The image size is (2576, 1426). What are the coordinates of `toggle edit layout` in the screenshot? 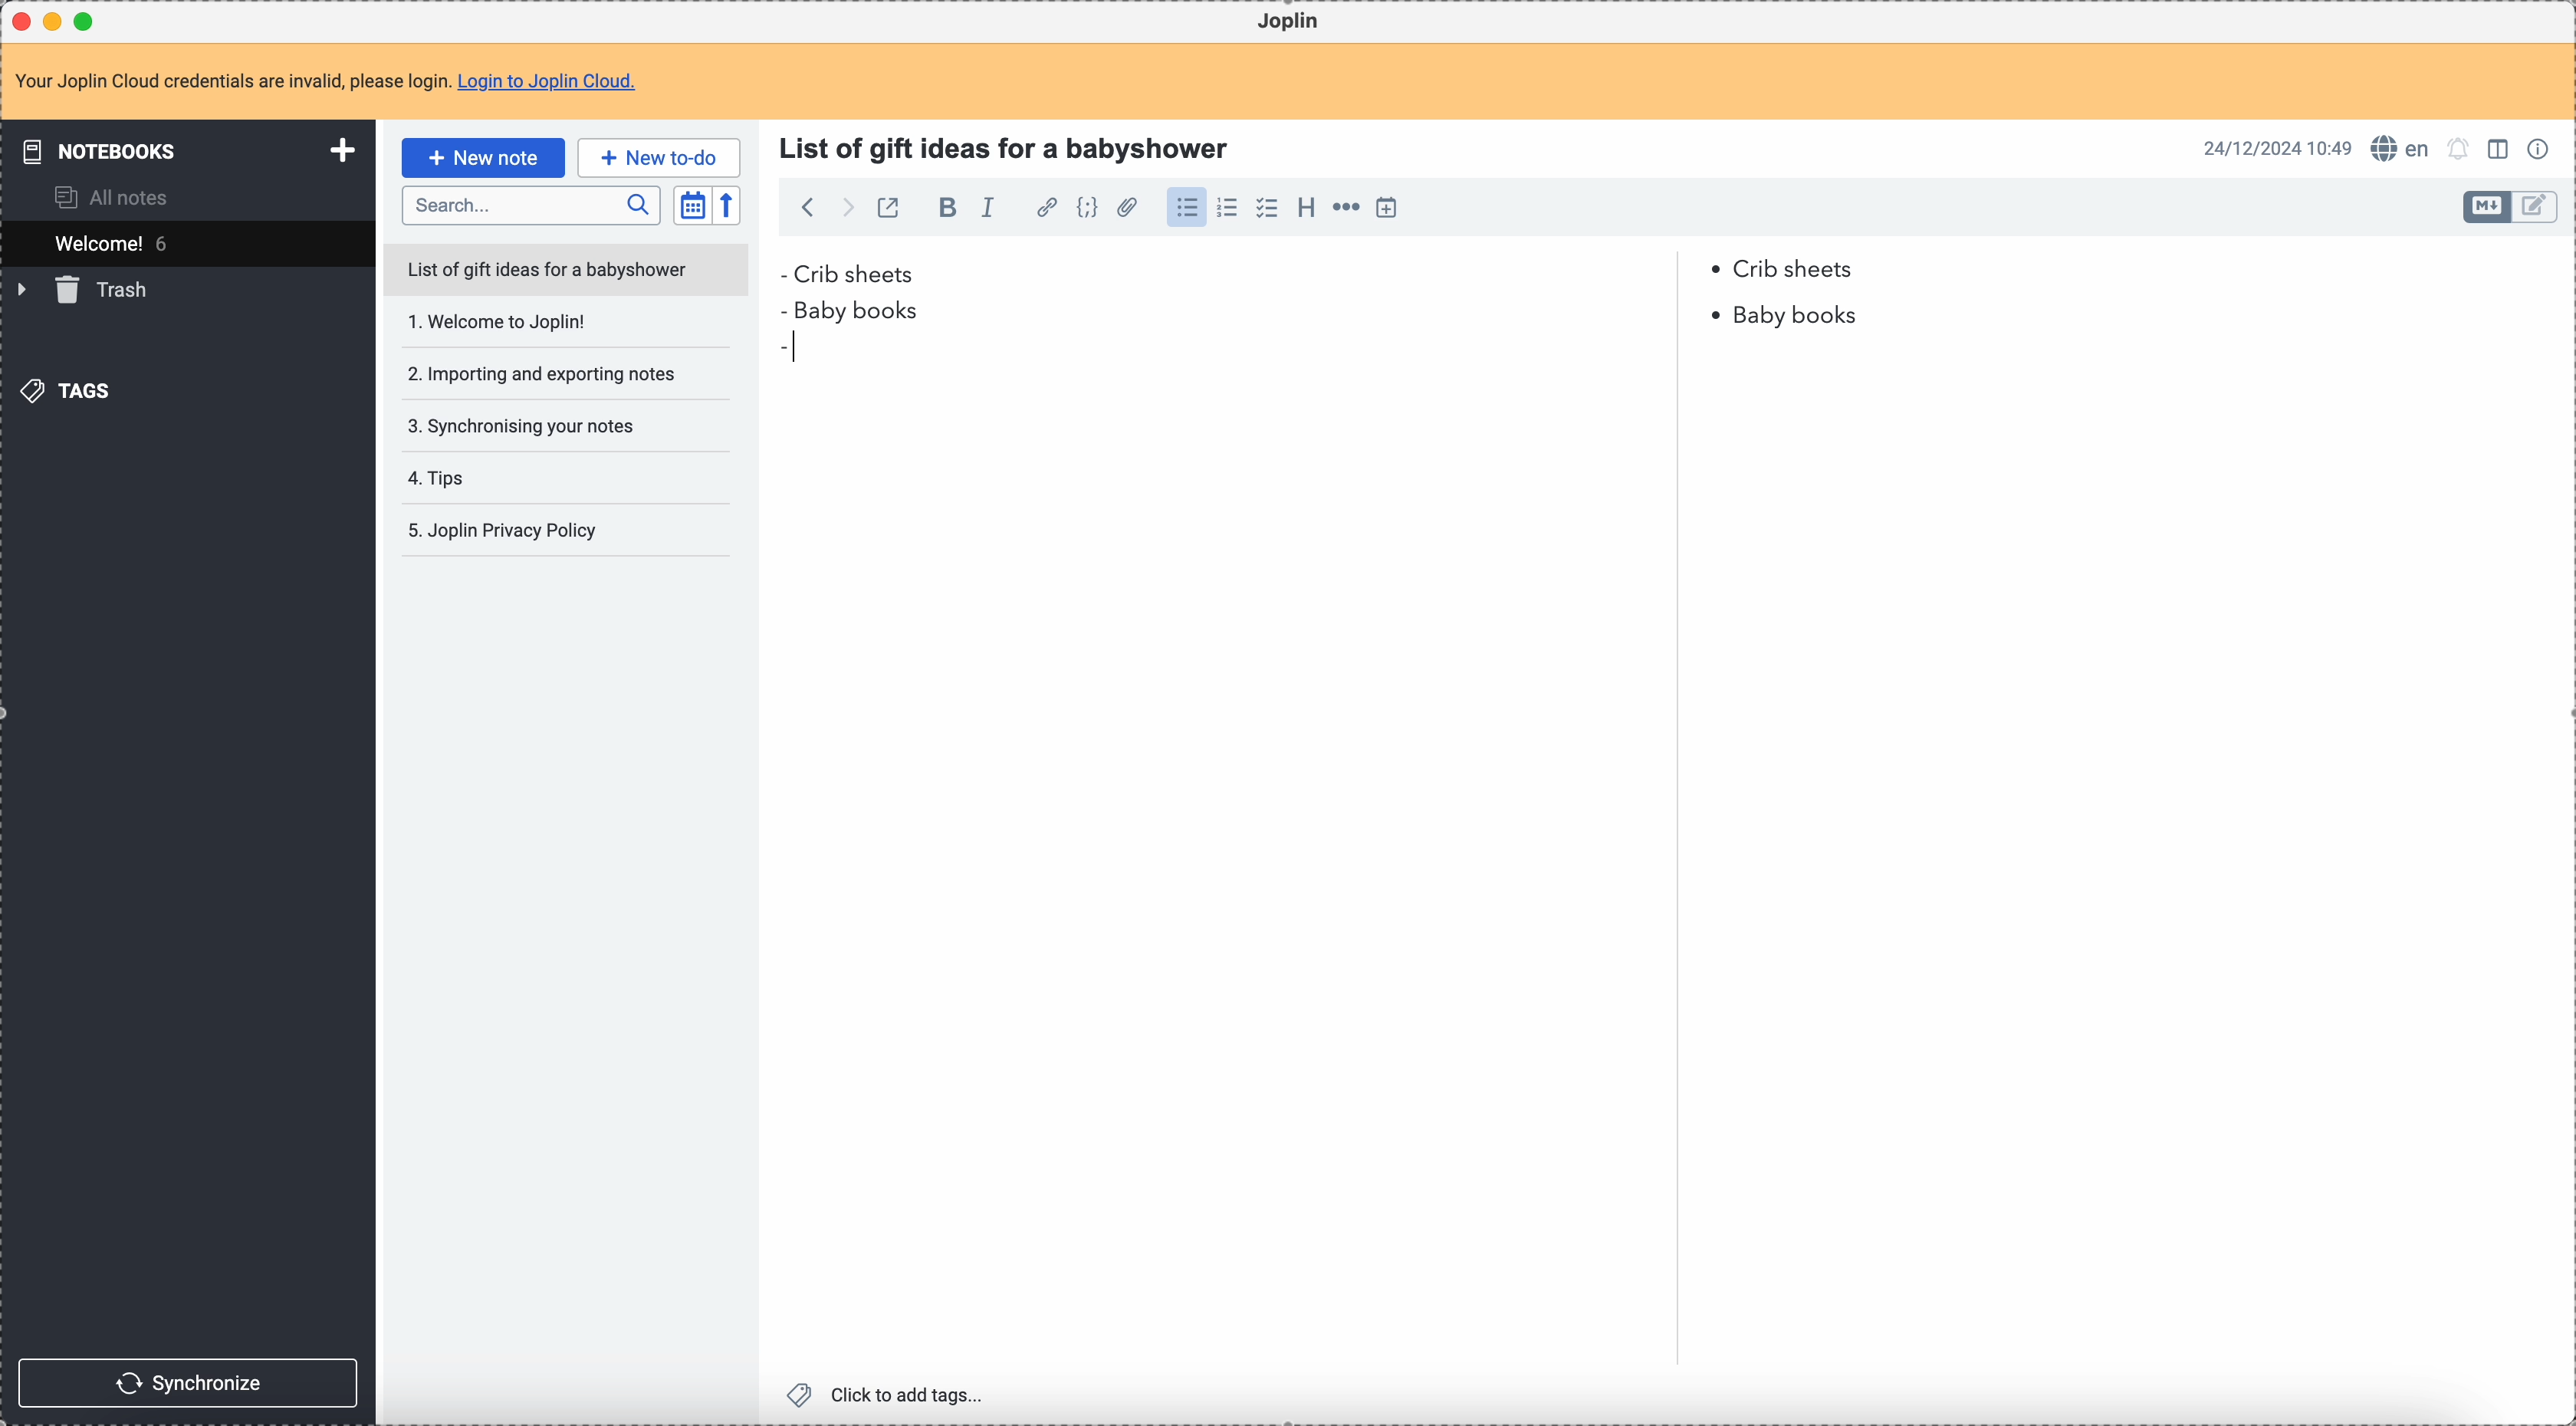 It's located at (2536, 207).